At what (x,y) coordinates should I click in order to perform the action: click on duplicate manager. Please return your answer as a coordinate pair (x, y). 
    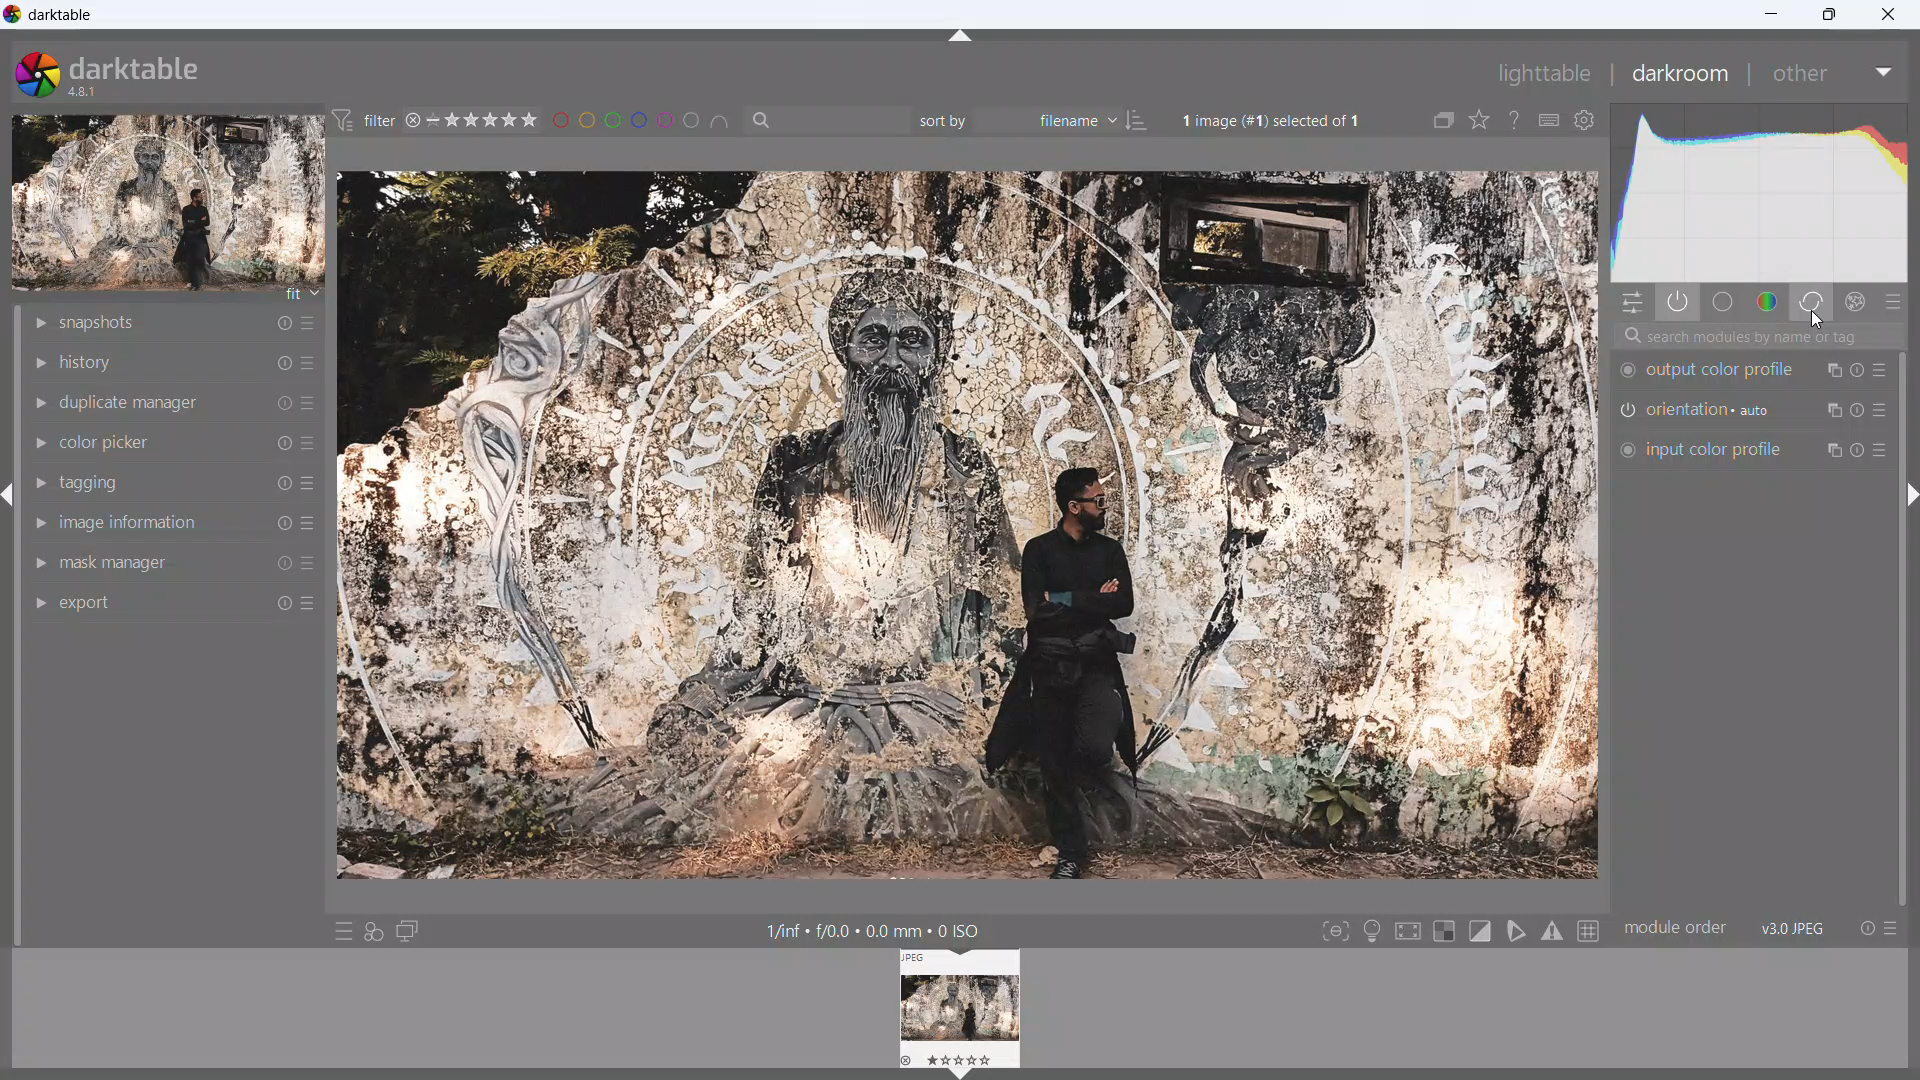
    Looking at the image, I should click on (132, 403).